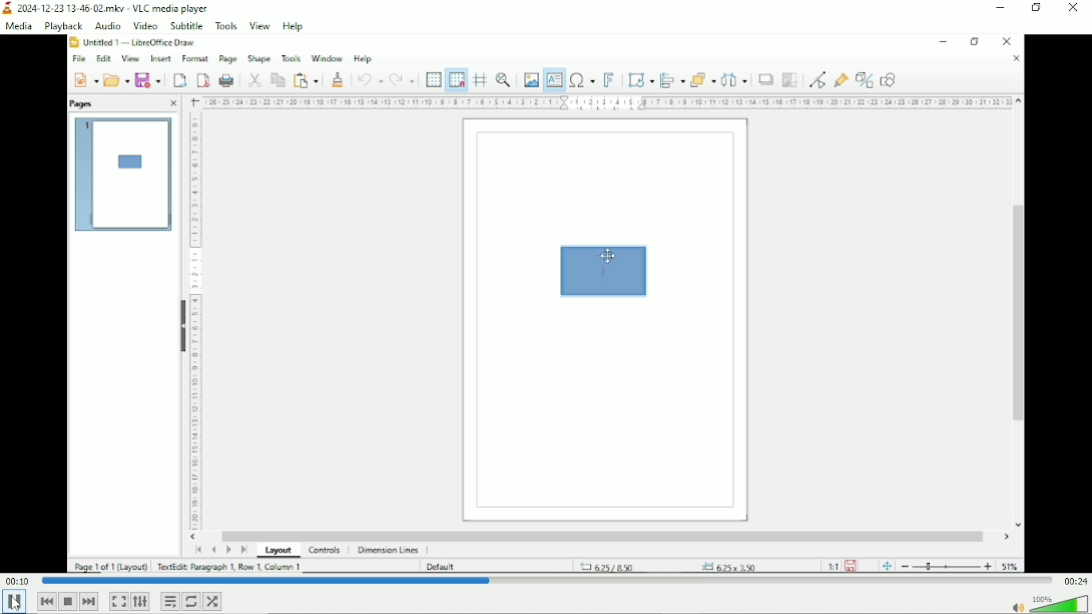 The height and width of the screenshot is (614, 1092). I want to click on 2024-12-23 13-46-02.mkv - VLC media player, so click(112, 8).